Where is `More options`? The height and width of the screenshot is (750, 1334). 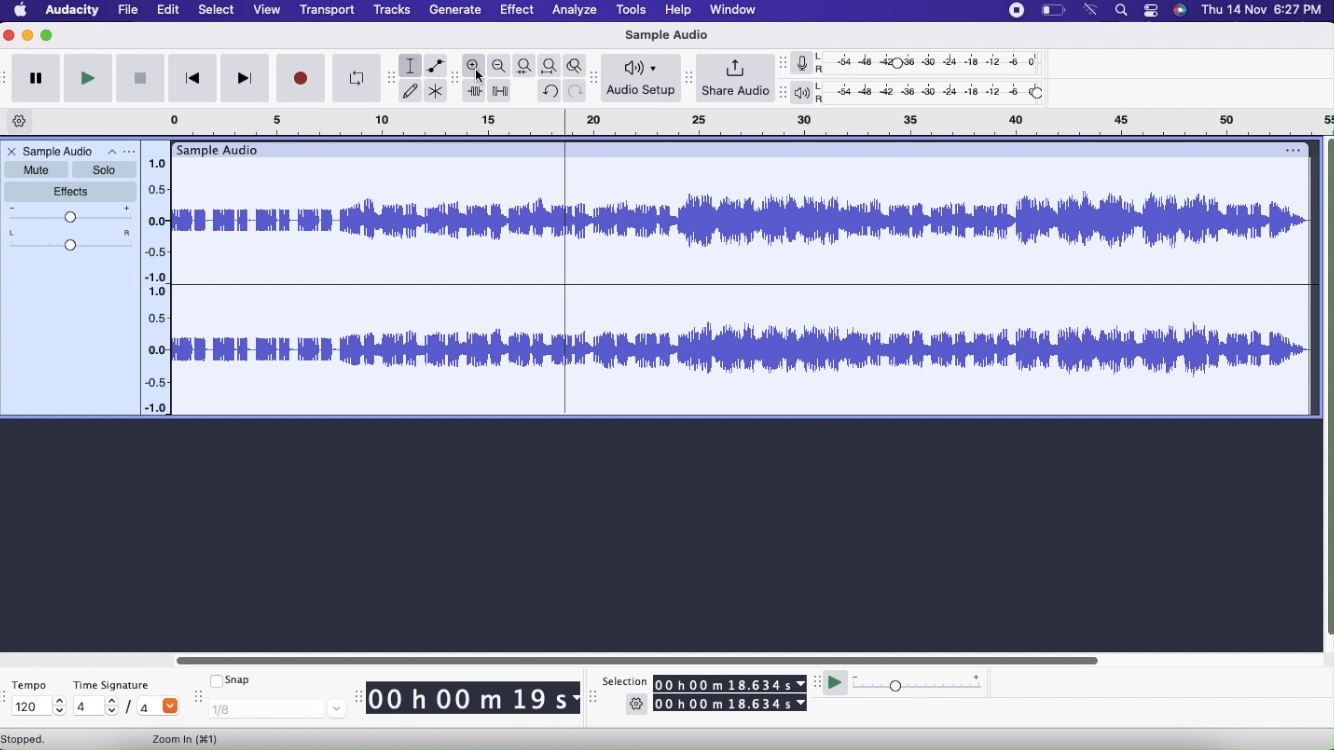
More options is located at coordinates (1149, 11).